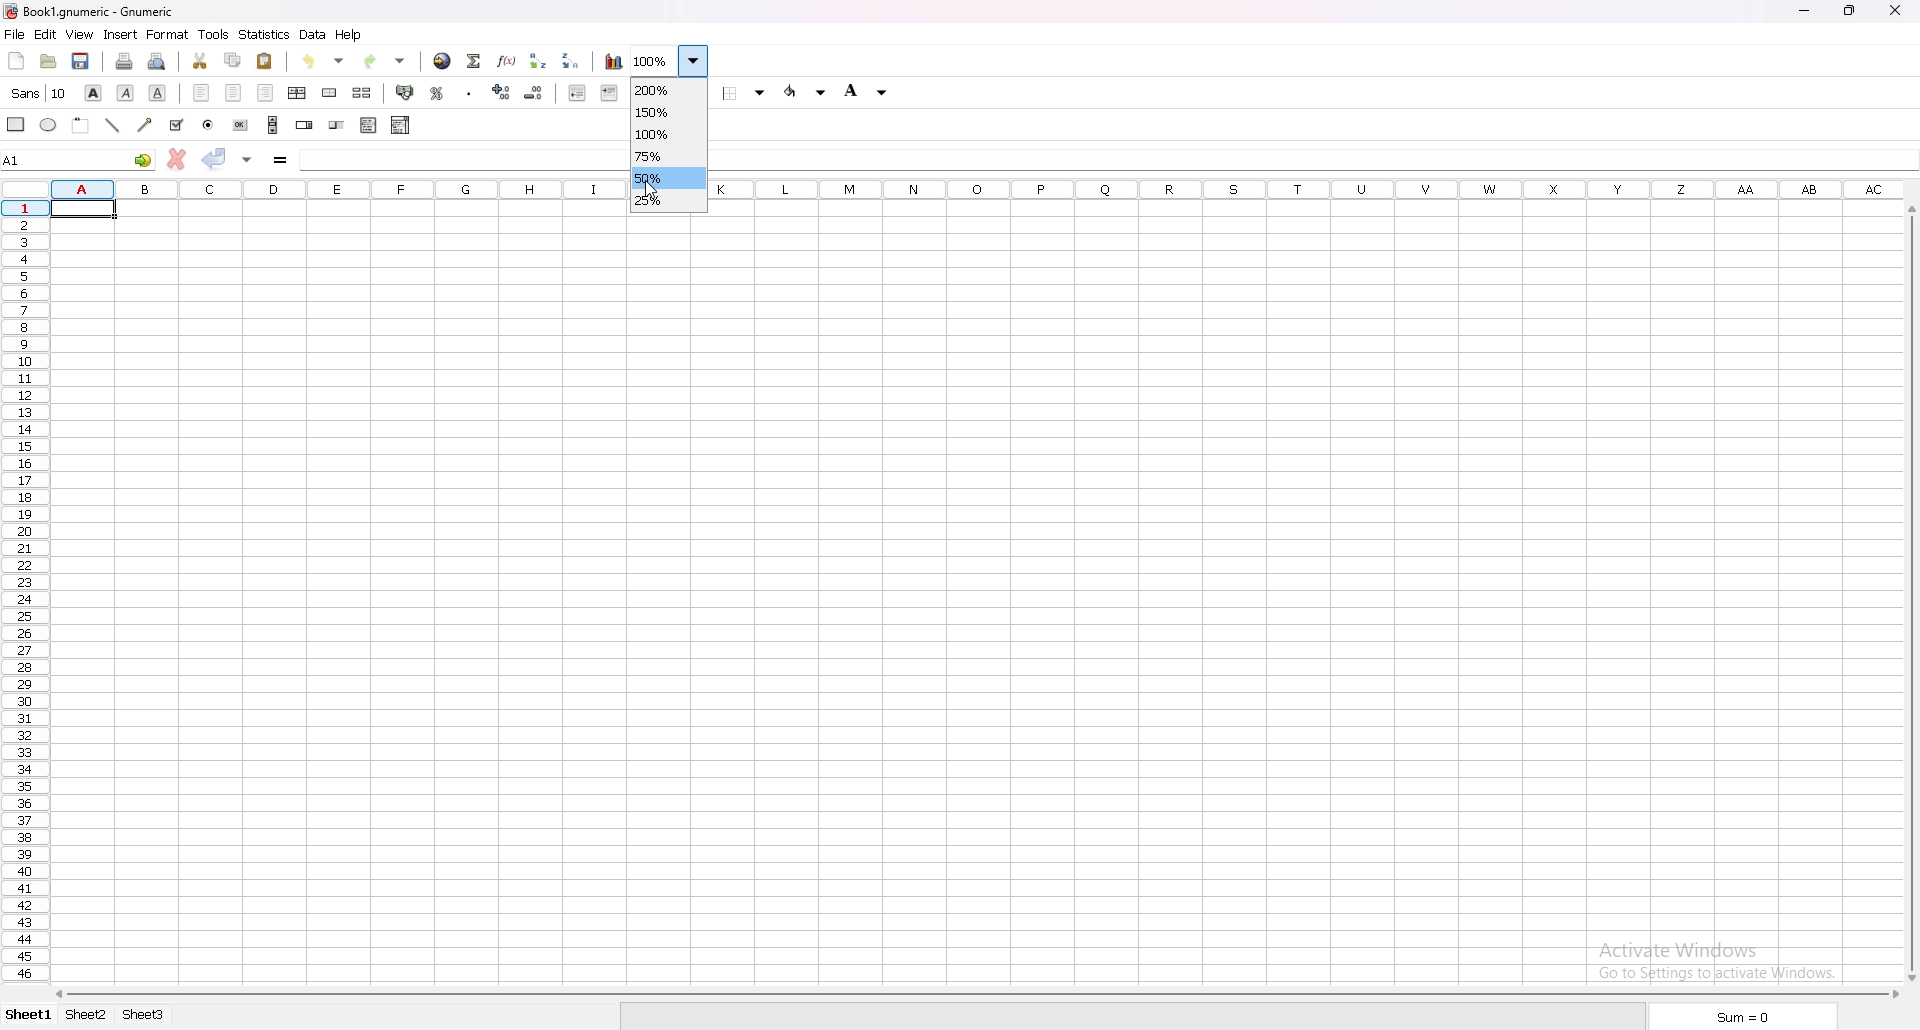 The image size is (1920, 1030). What do you see at coordinates (794, 92) in the screenshot?
I see `foreground` at bounding box center [794, 92].